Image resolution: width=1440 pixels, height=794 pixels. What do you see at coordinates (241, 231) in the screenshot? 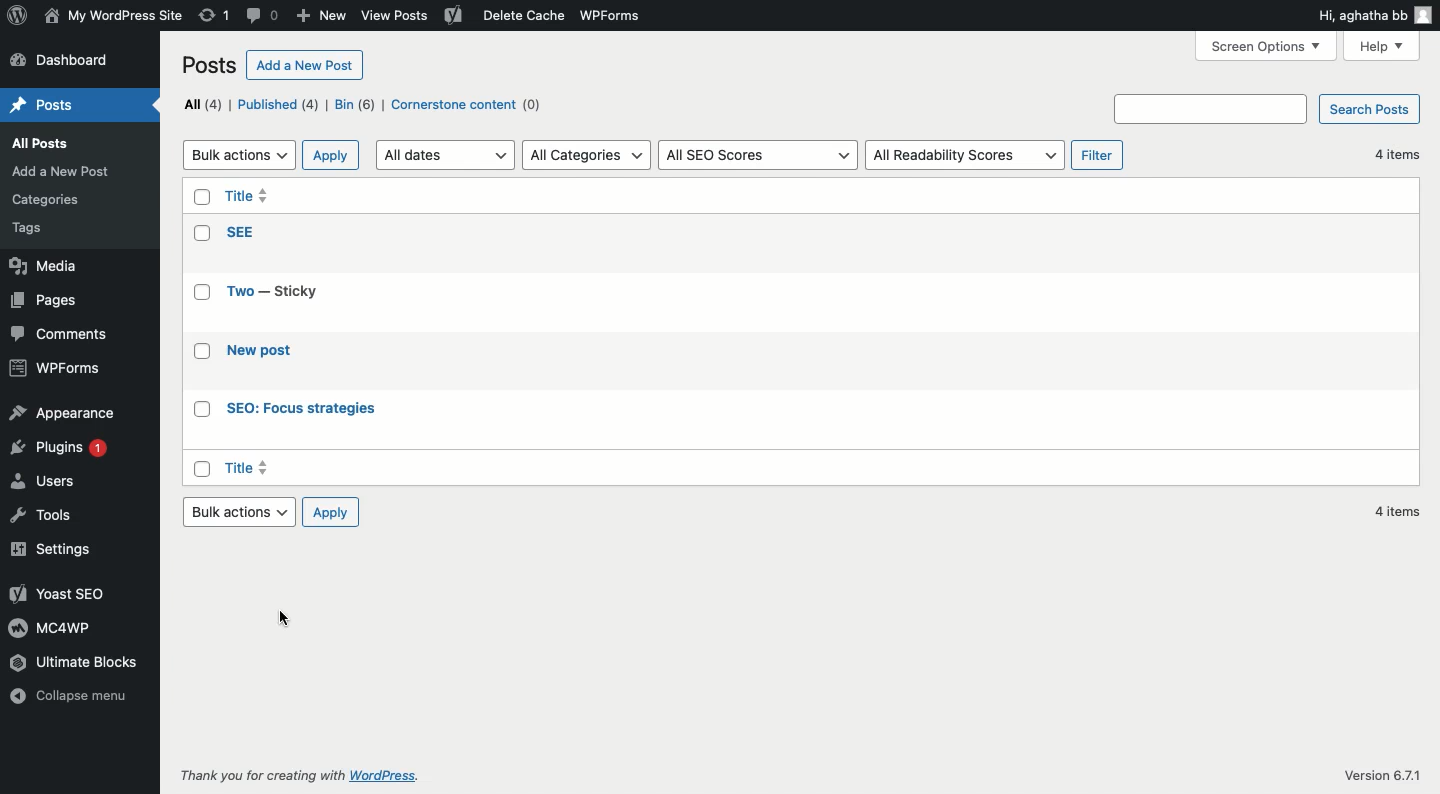
I see `SEE` at bounding box center [241, 231].